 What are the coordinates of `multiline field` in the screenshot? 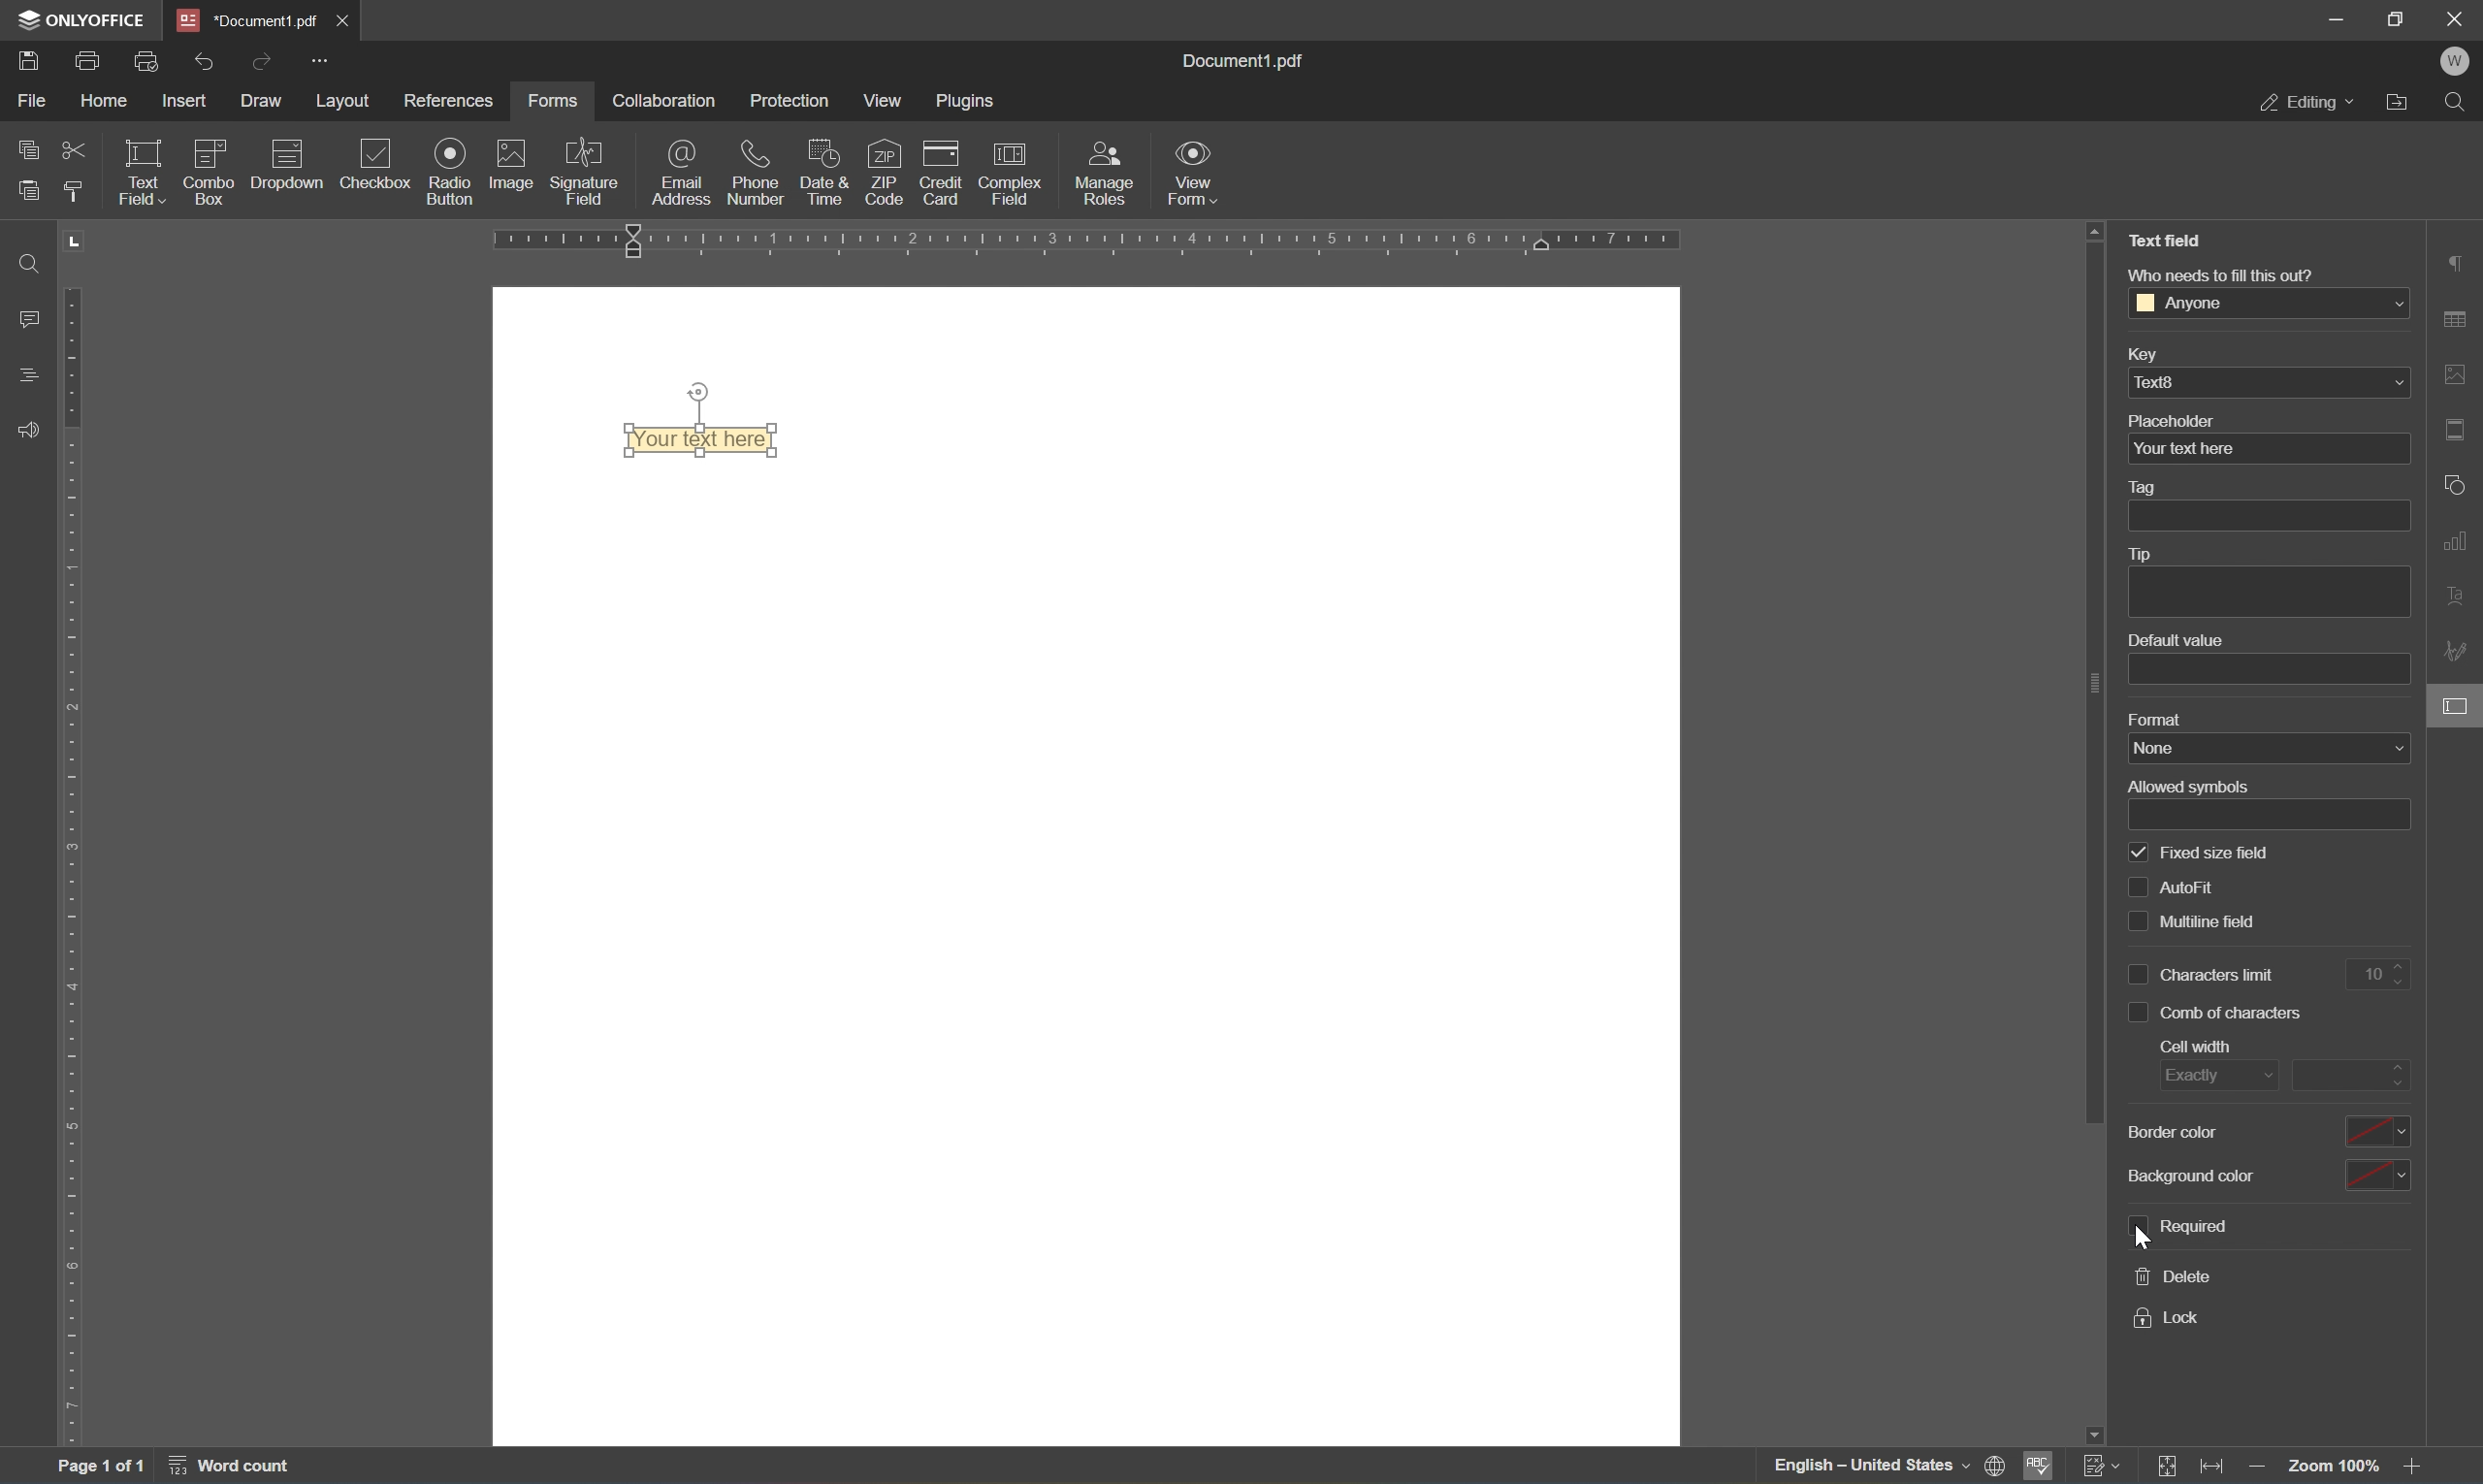 It's located at (2227, 924).